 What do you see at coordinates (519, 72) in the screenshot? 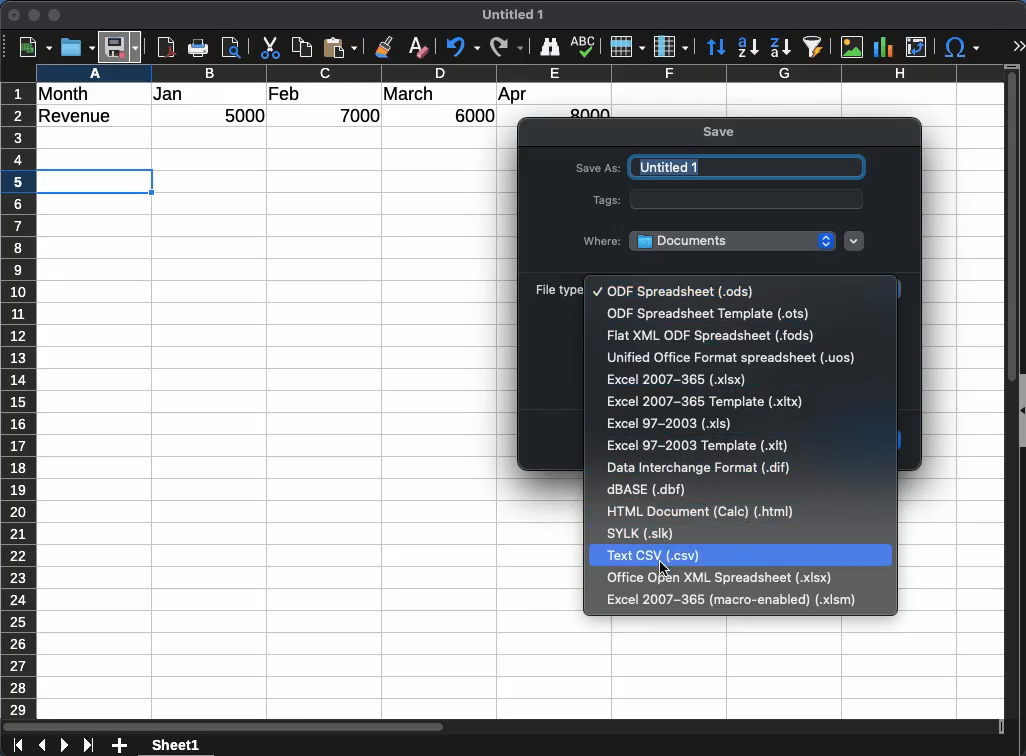
I see `column` at bounding box center [519, 72].